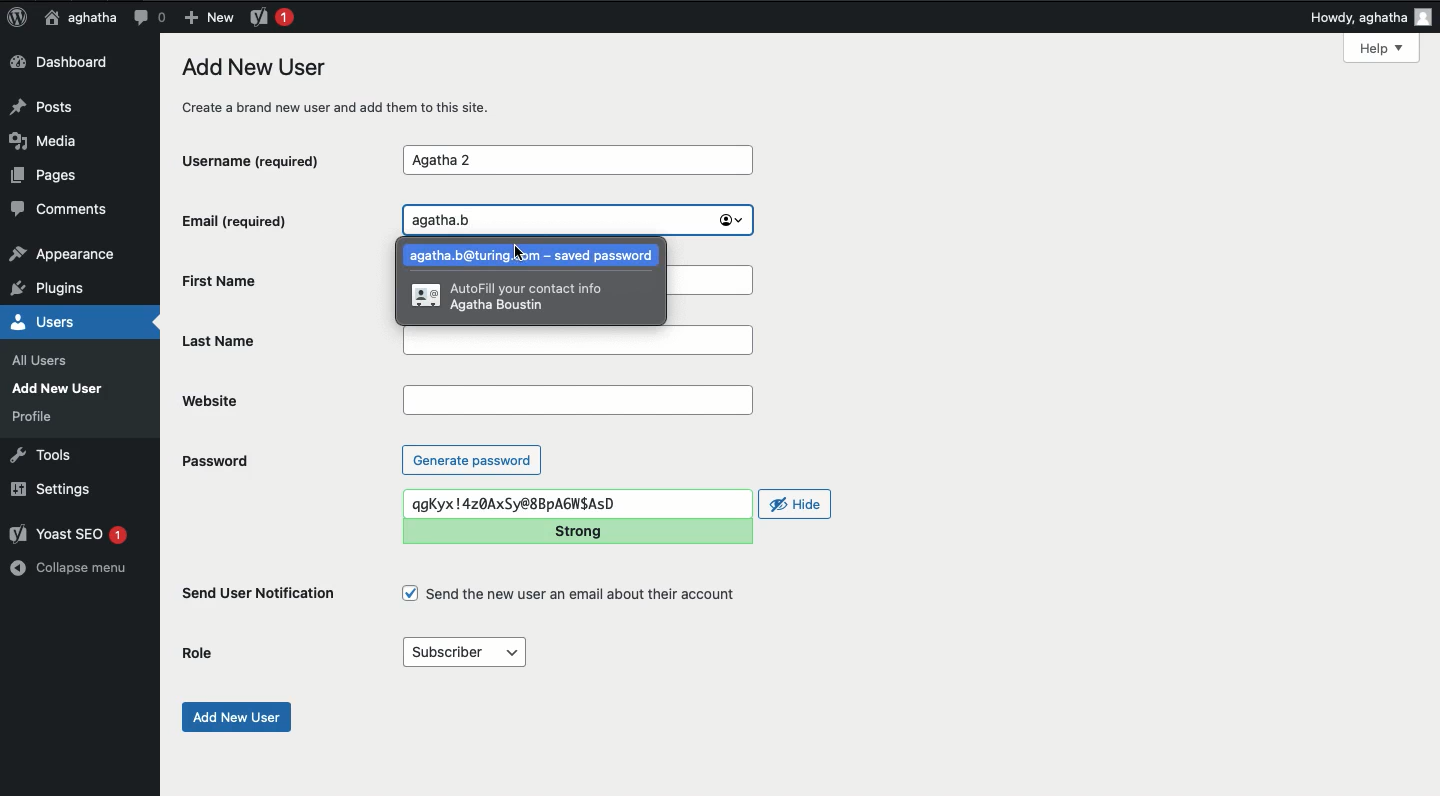 Image resolution: width=1440 pixels, height=796 pixels. I want to click on First Name, so click(268, 279).